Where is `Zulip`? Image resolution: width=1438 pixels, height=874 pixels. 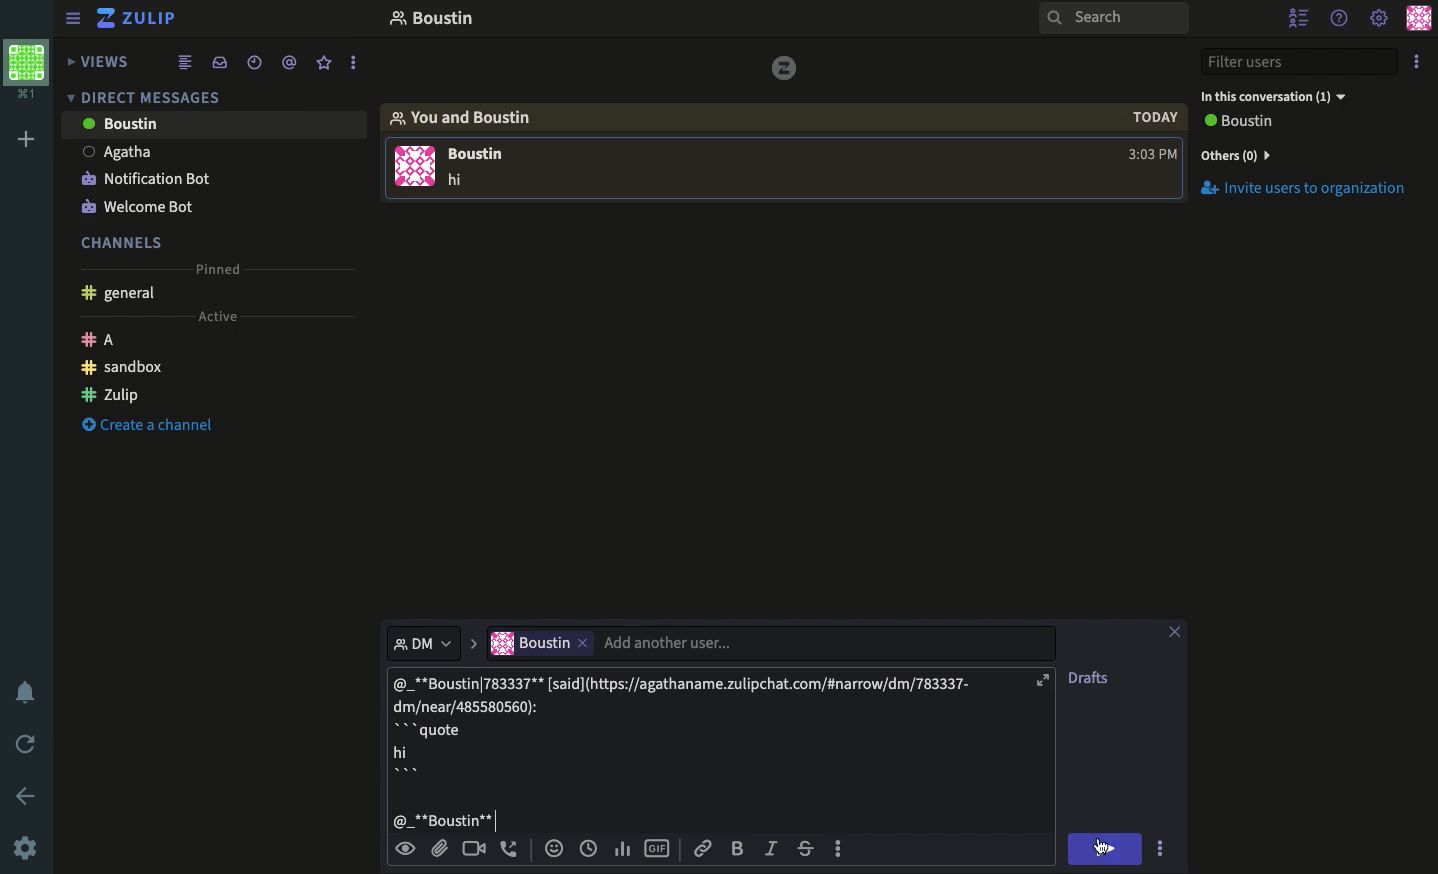
Zulip is located at coordinates (112, 393).